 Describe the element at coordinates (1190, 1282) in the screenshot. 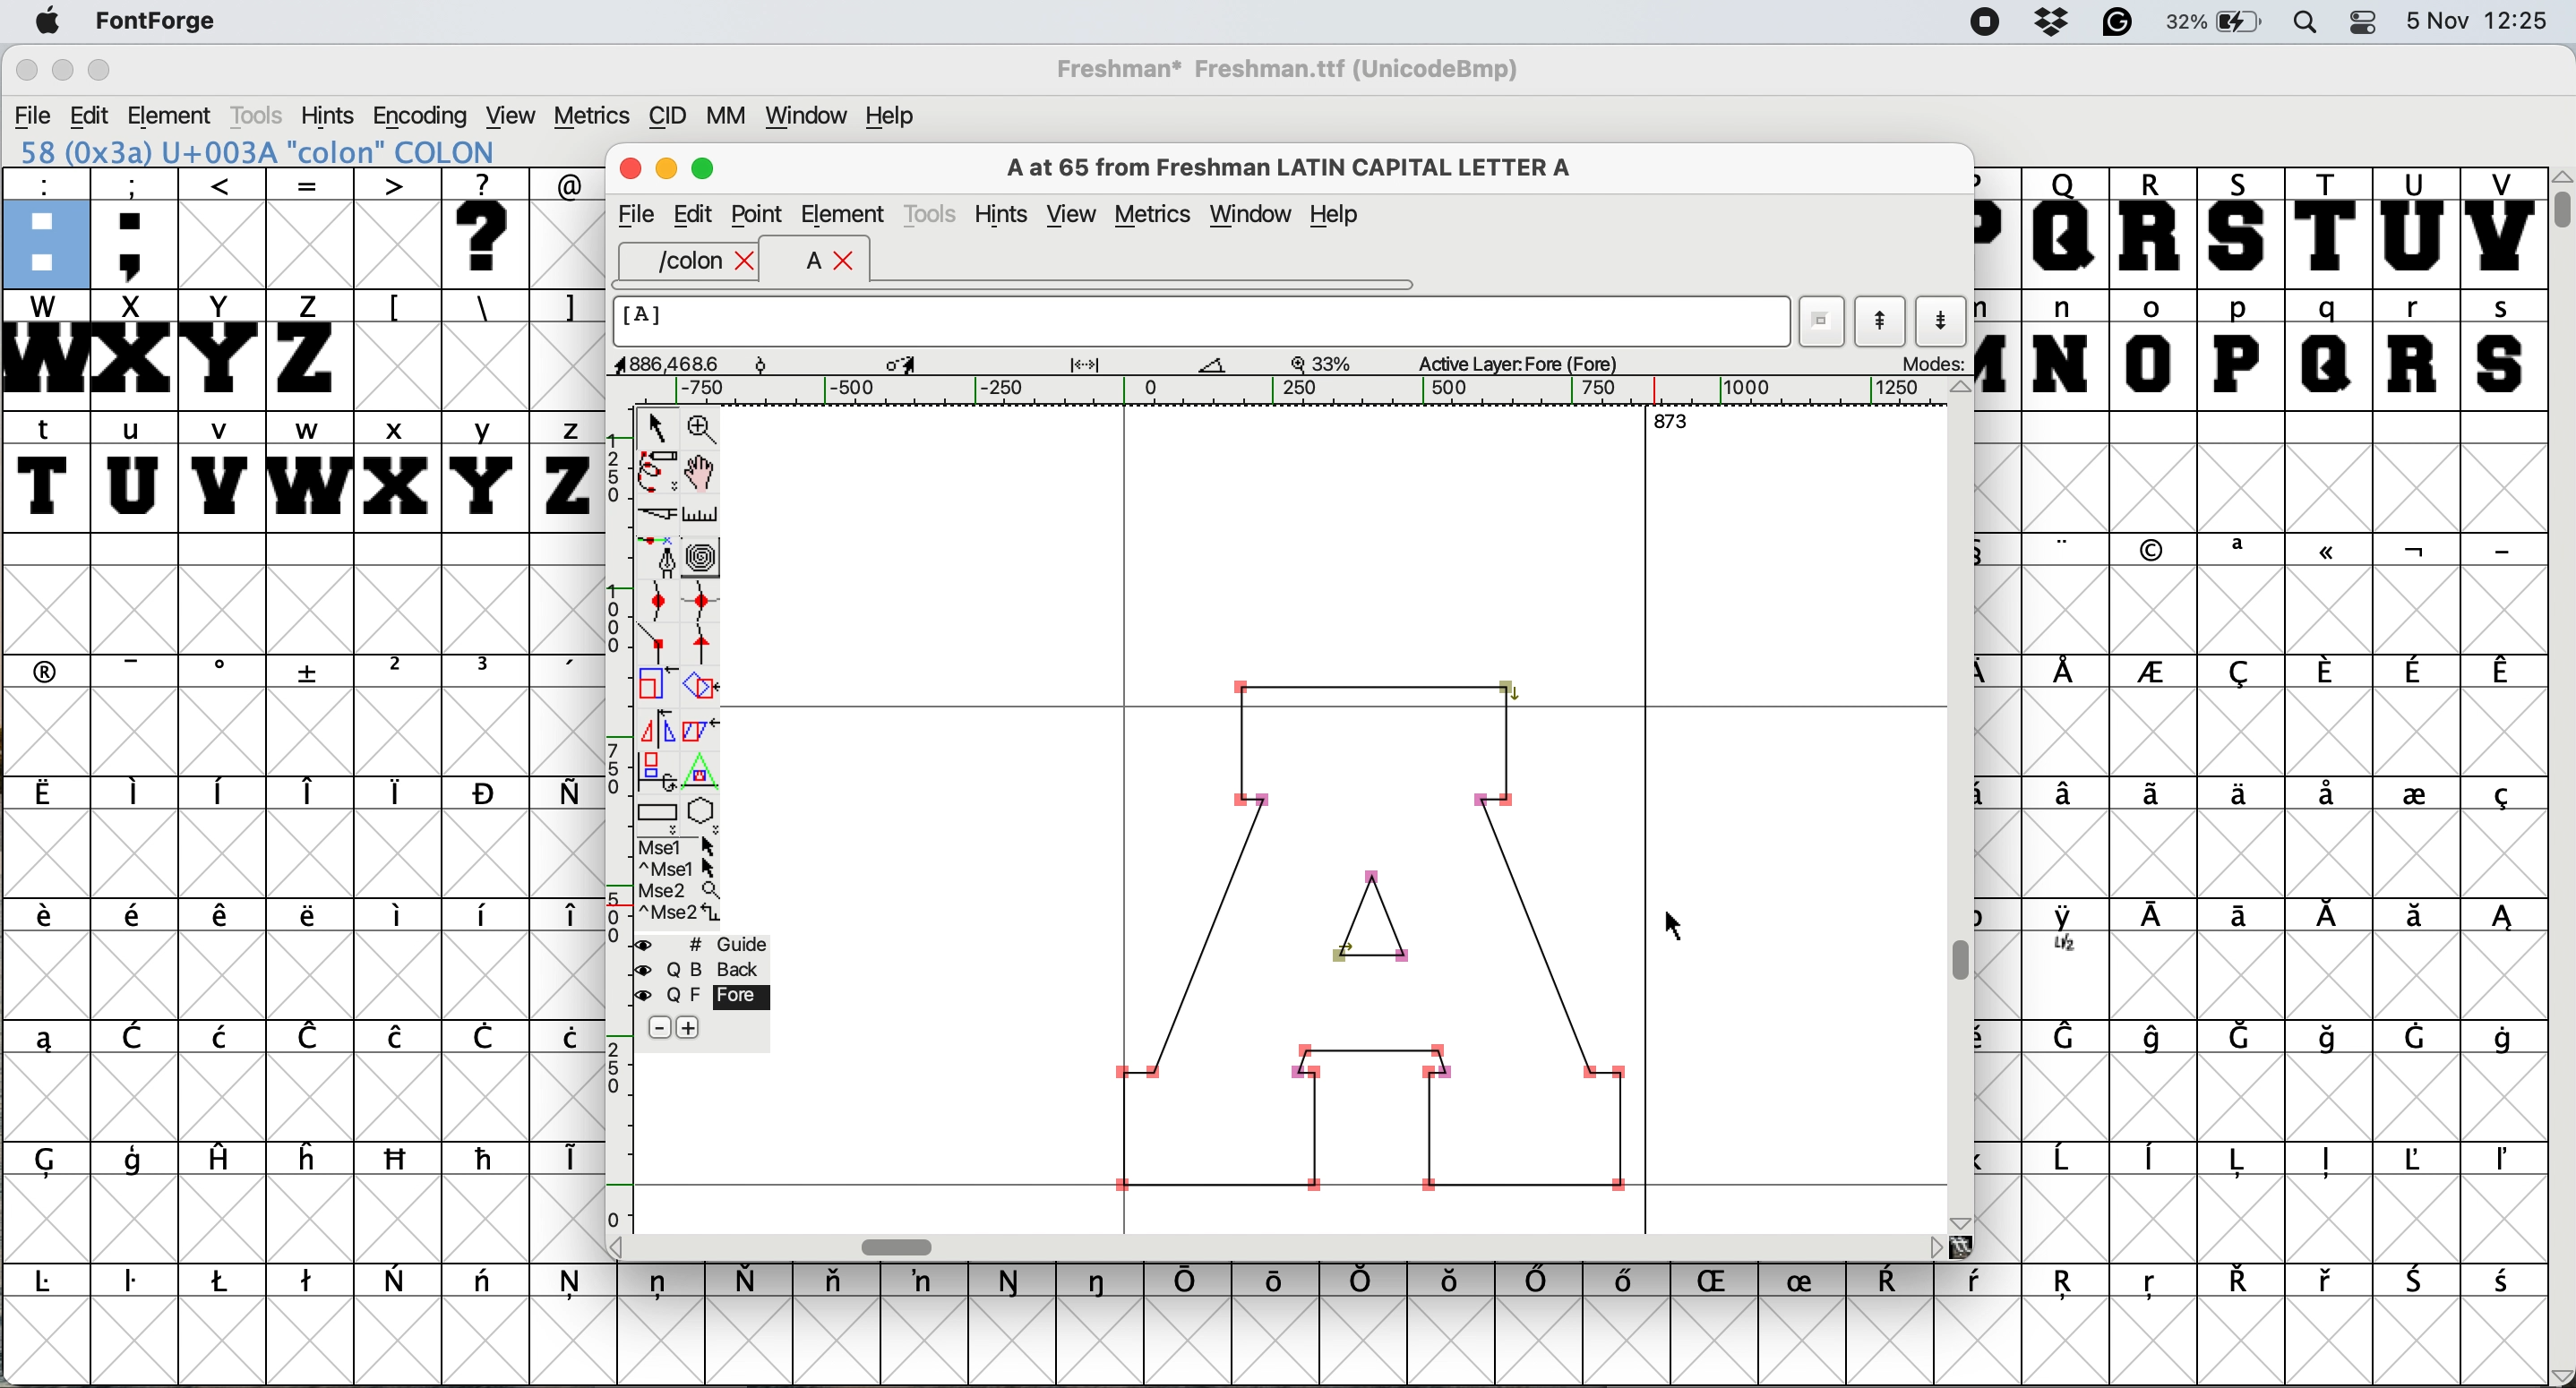

I see `symbol` at that location.